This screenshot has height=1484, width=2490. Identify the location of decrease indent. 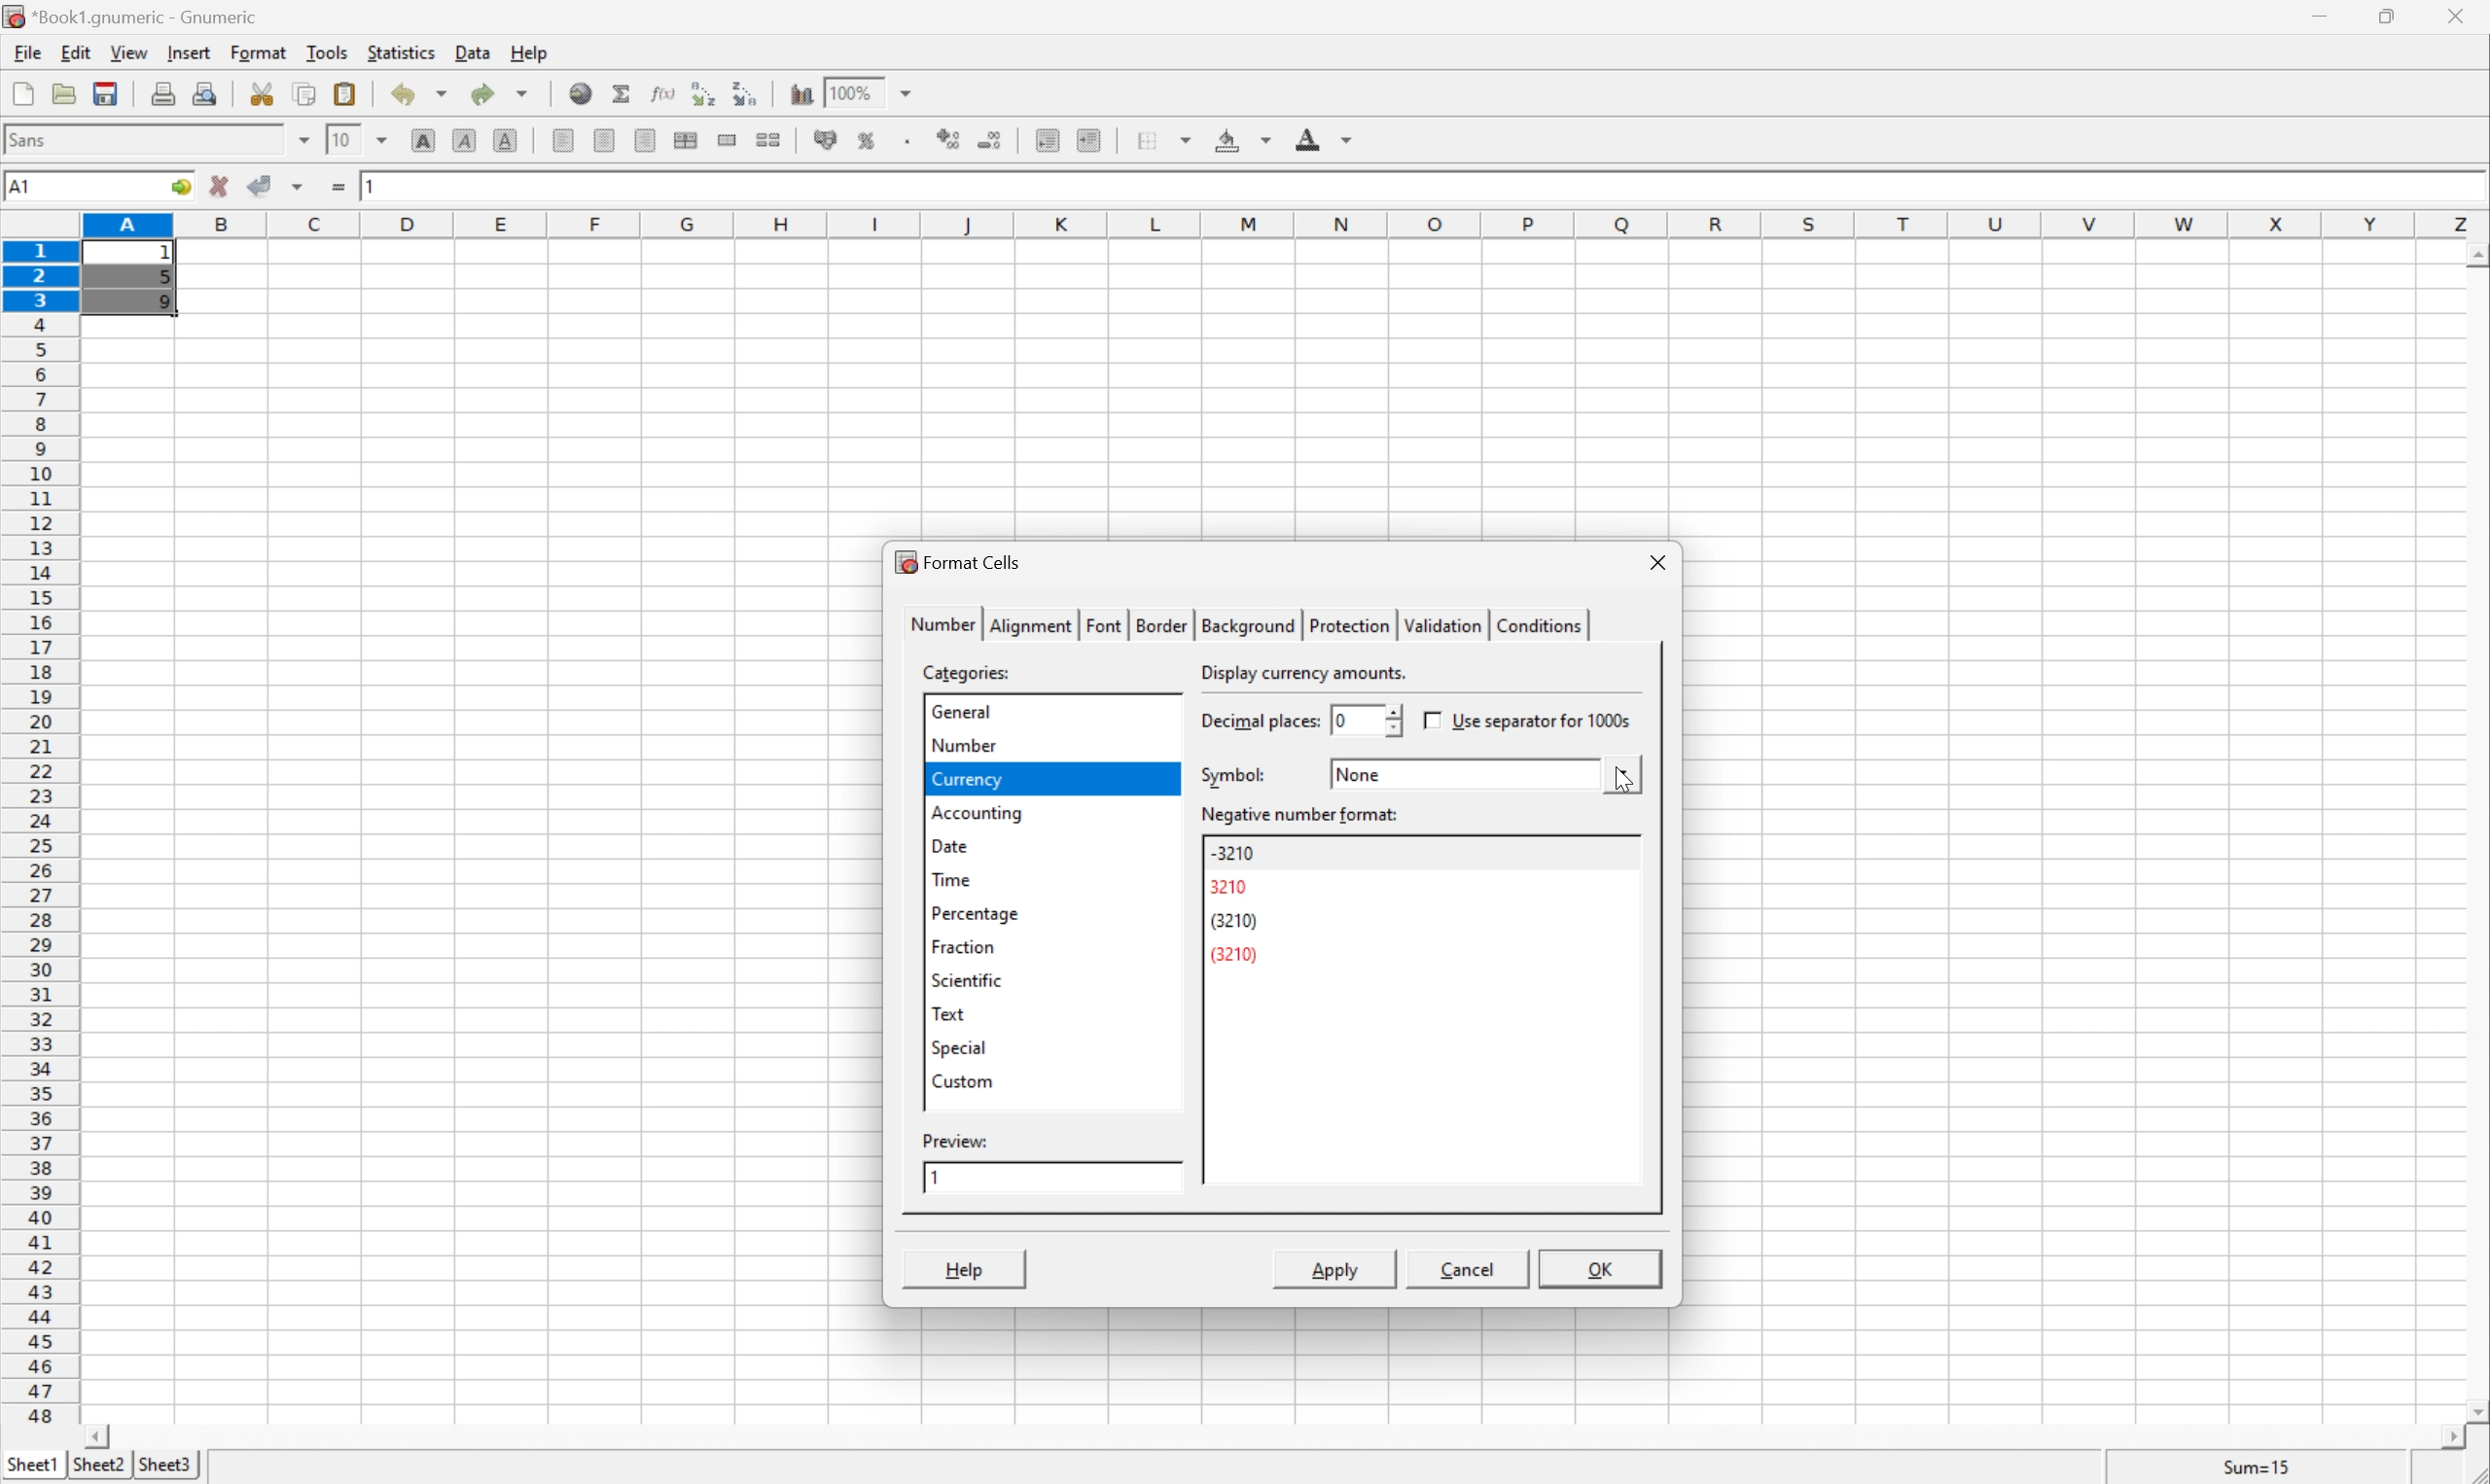
(1049, 140).